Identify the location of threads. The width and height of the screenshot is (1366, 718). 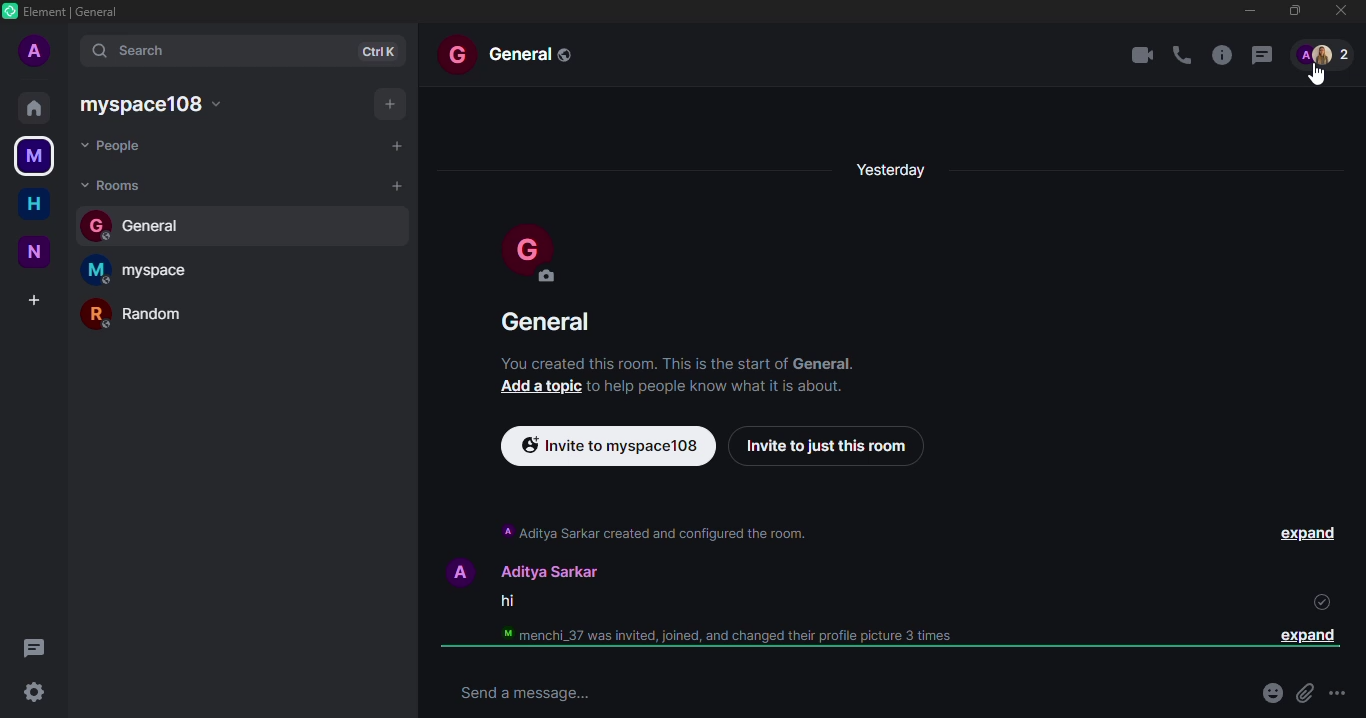
(1260, 54).